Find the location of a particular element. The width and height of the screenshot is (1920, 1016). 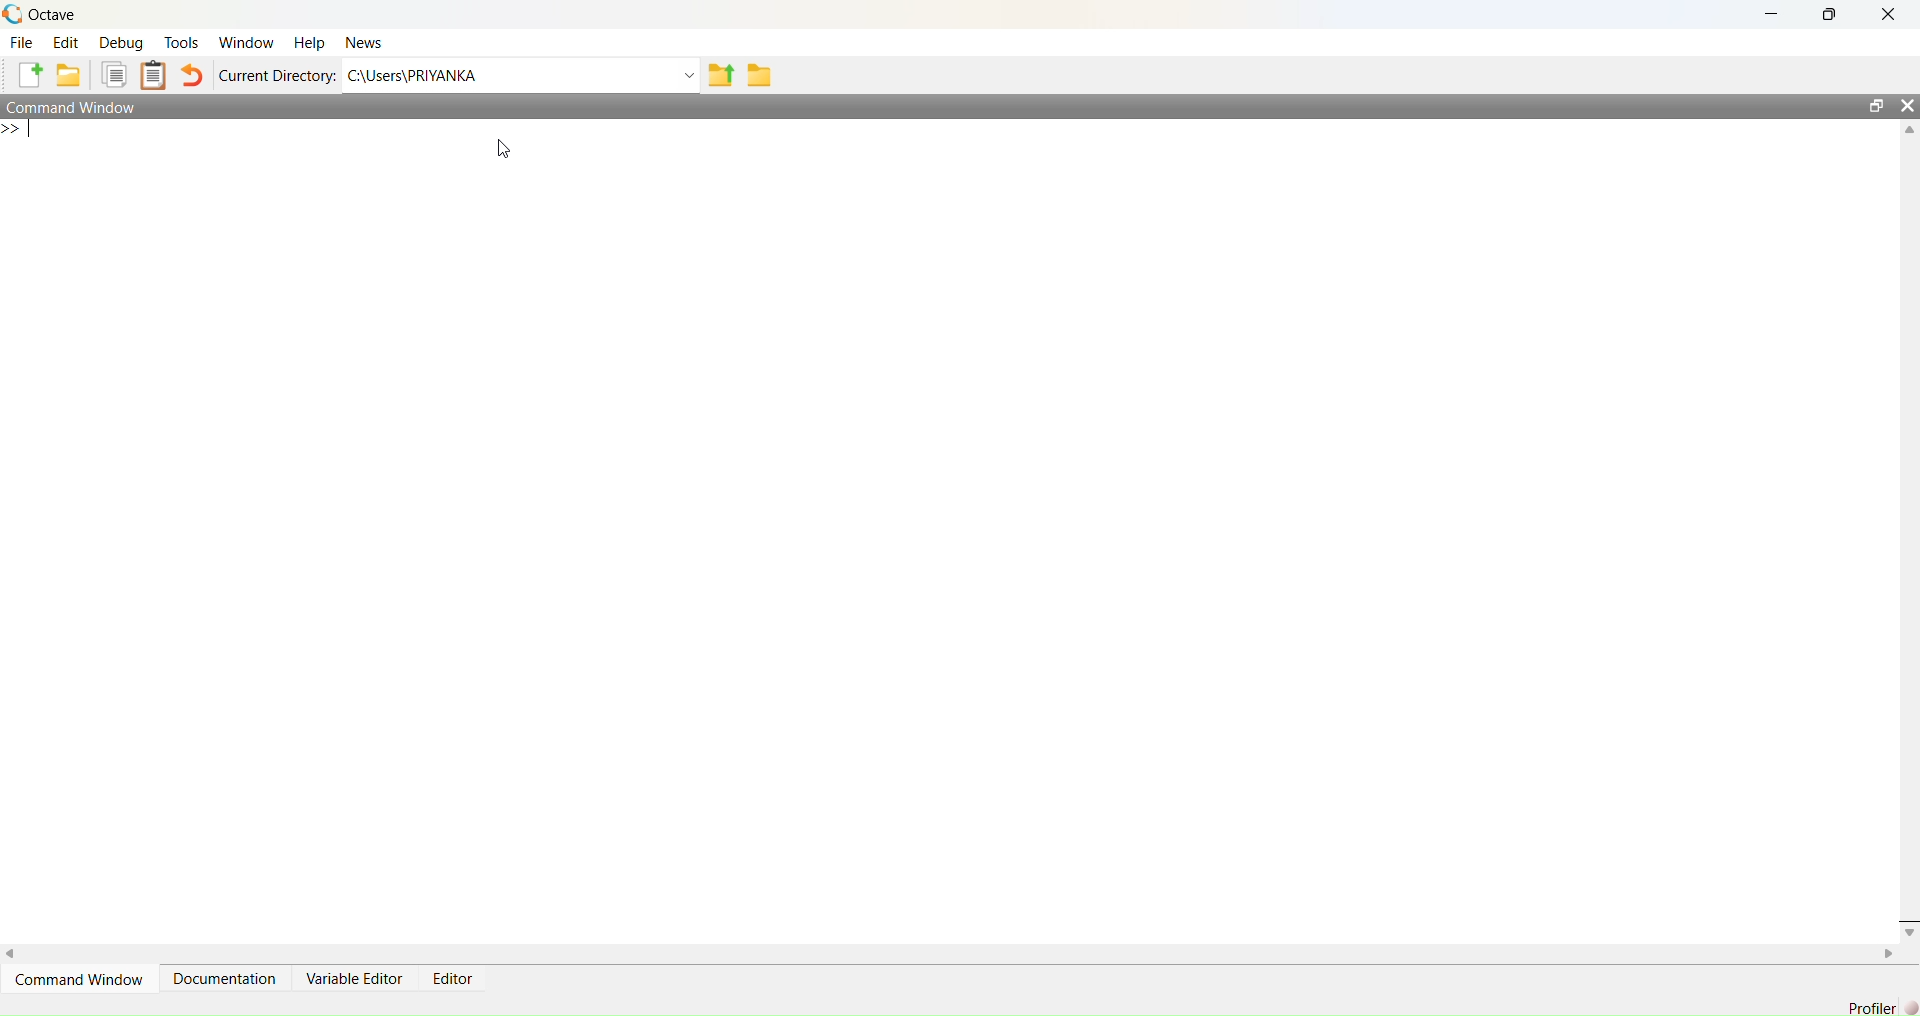

Variable Editor is located at coordinates (354, 978).